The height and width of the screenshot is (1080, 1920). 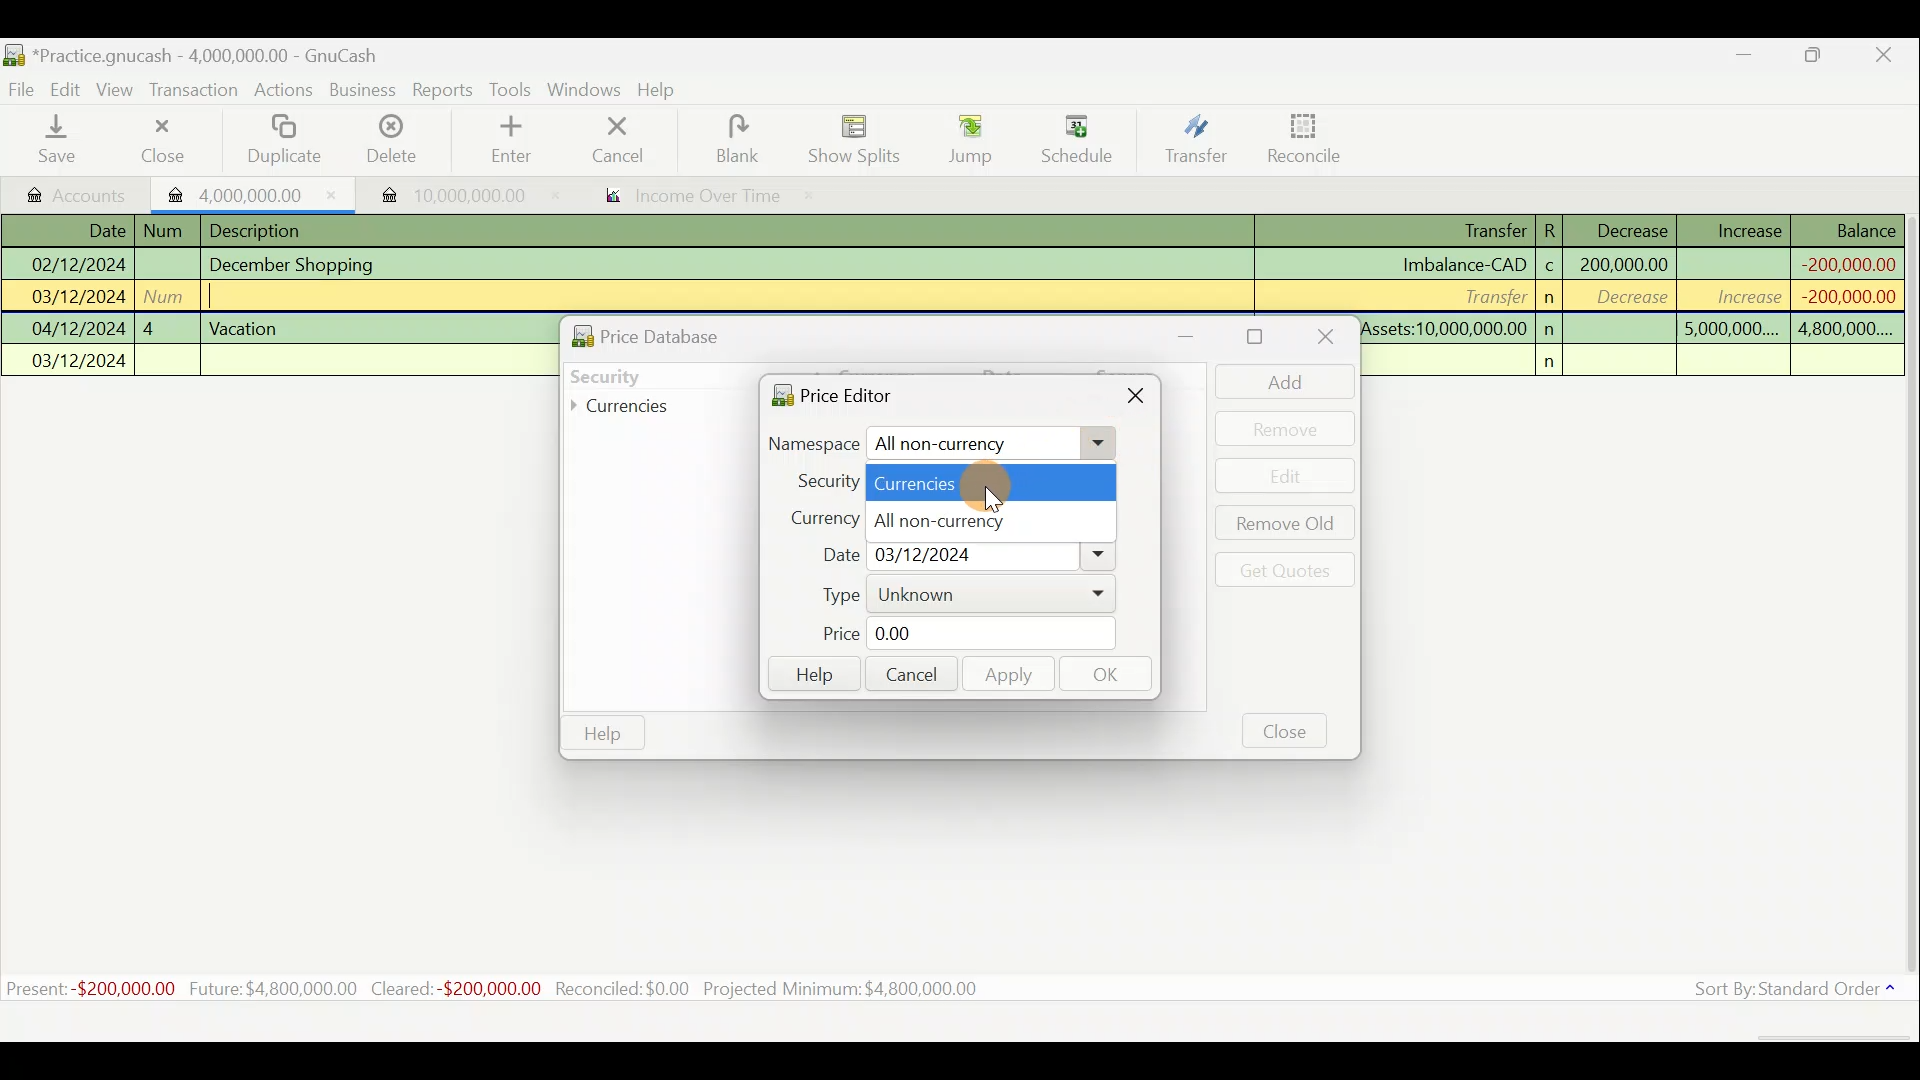 I want to click on Apply, so click(x=1009, y=677).